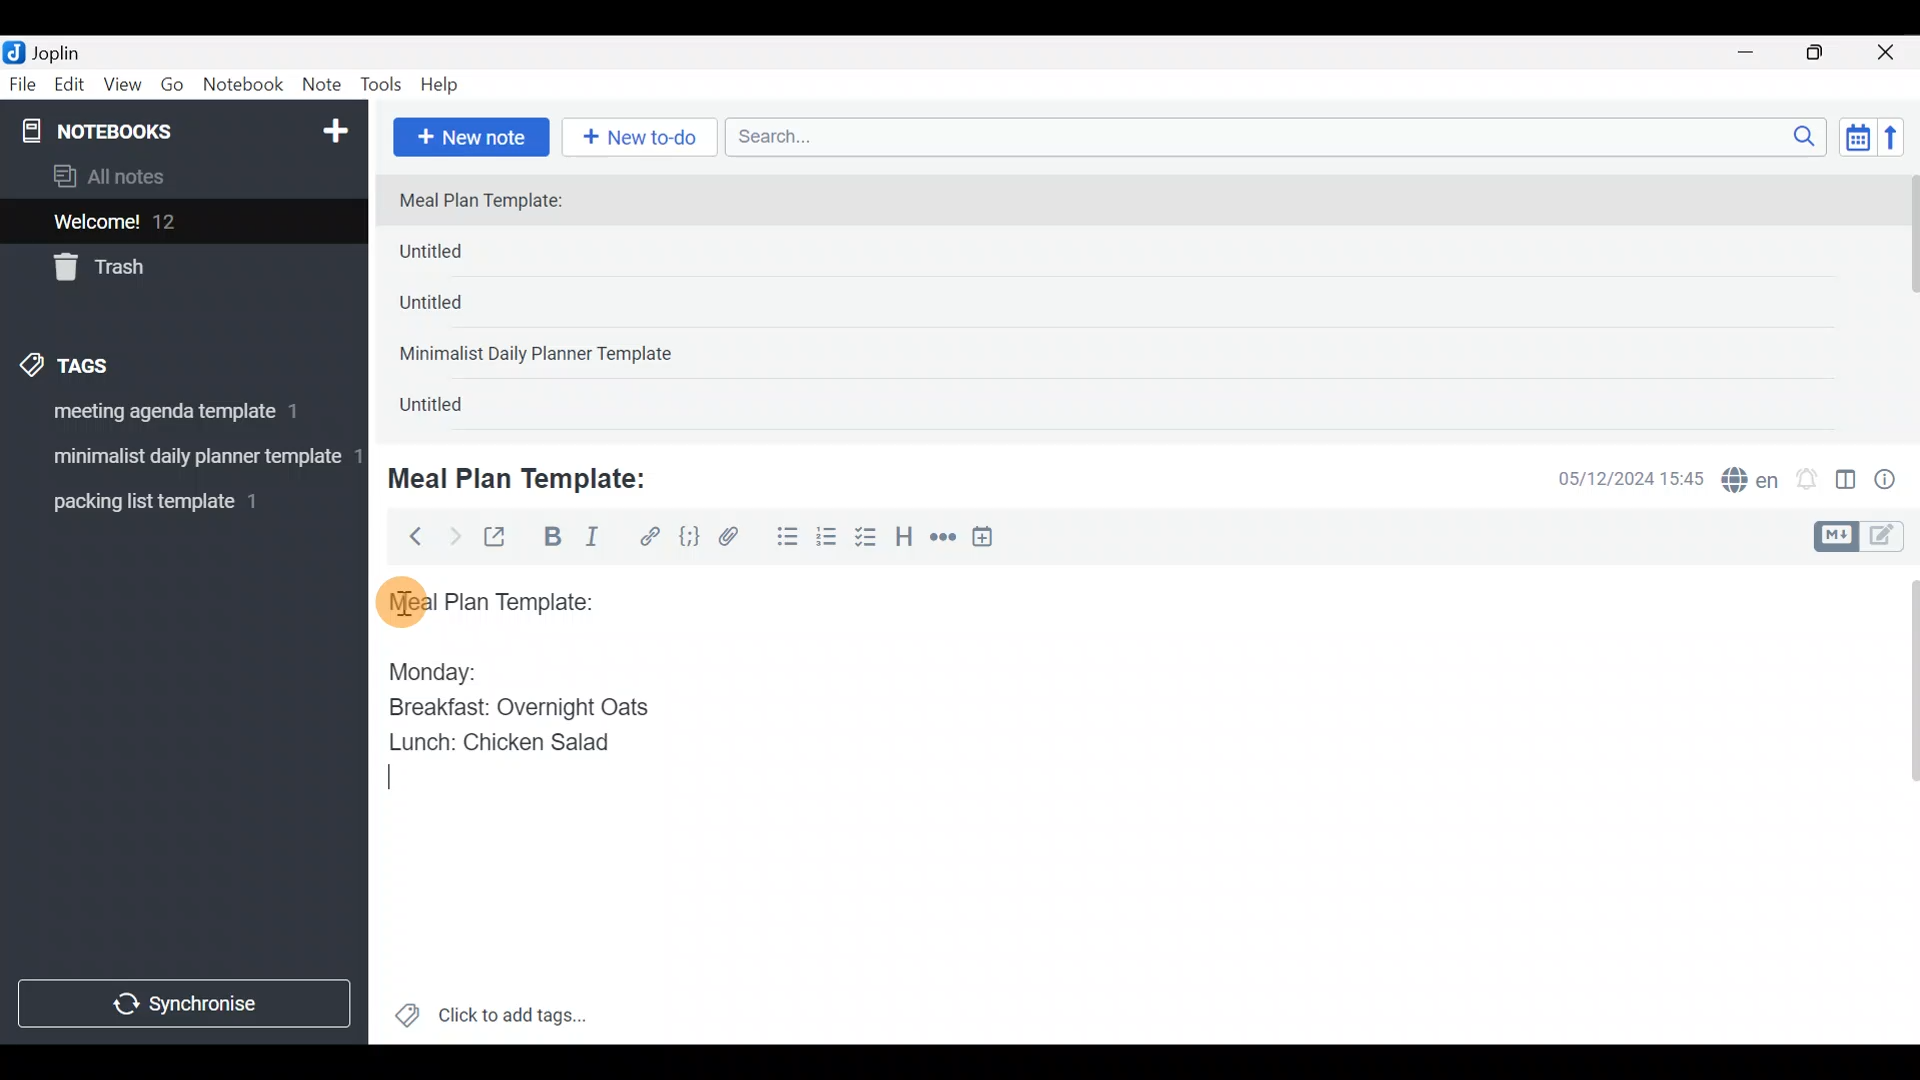 The image size is (1920, 1080). What do you see at coordinates (551, 539) in the screenshot?
I see `Bold` at bounding box center [551, 539].